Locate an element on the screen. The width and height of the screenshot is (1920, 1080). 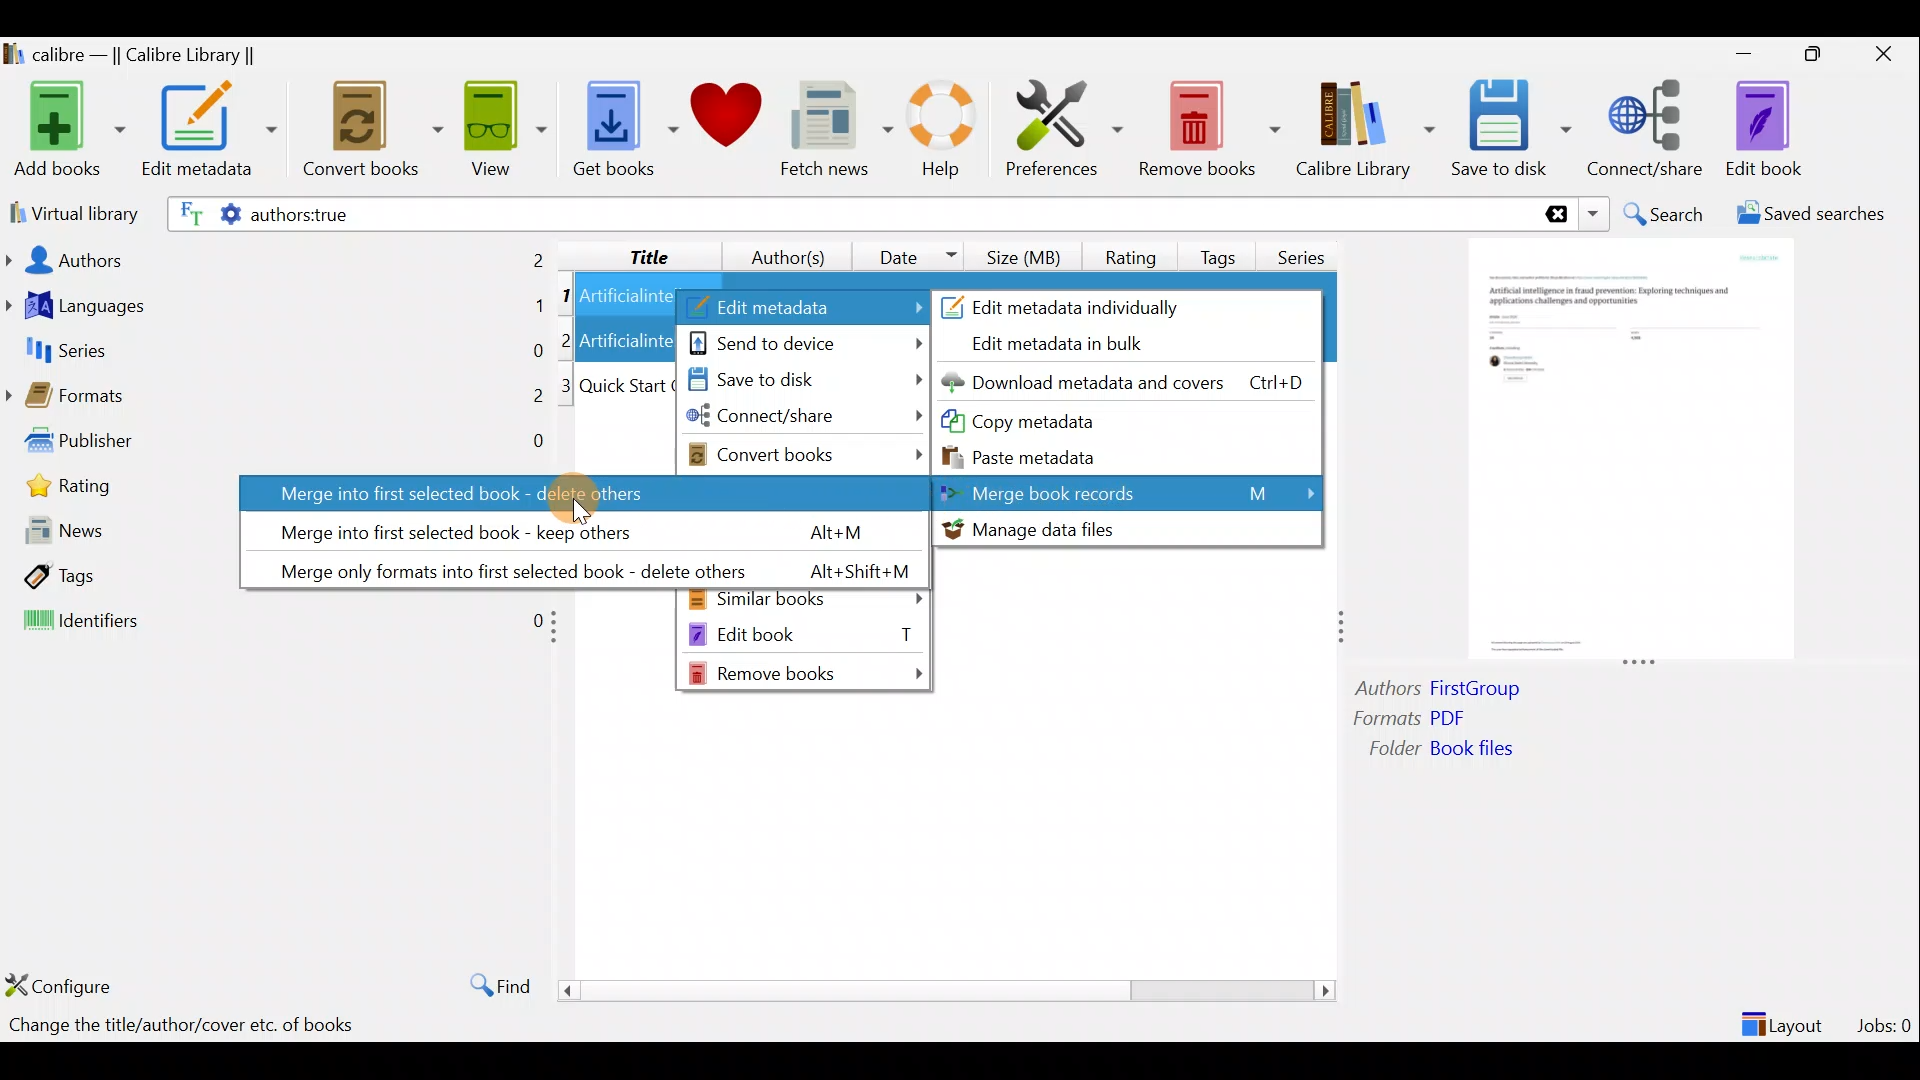
Minimize is located at coordinates (1744, 53).